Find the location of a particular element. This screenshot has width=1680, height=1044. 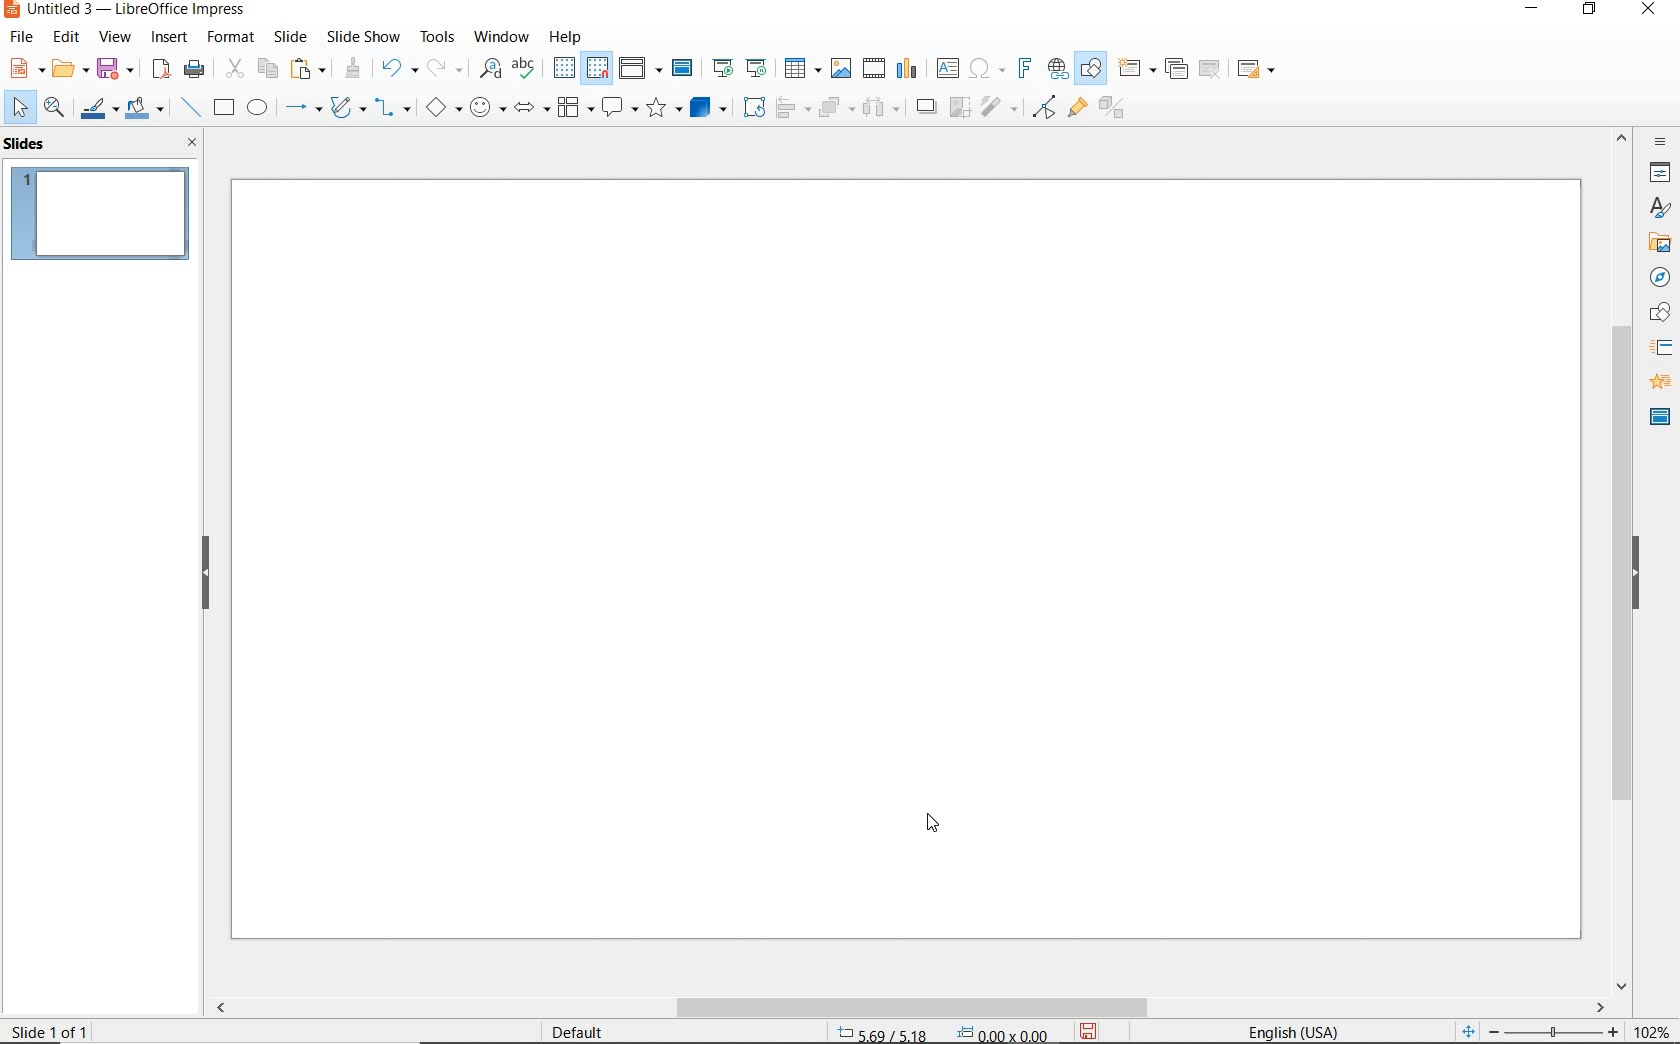

FLOWCHART is located at coordinates (574, 108).